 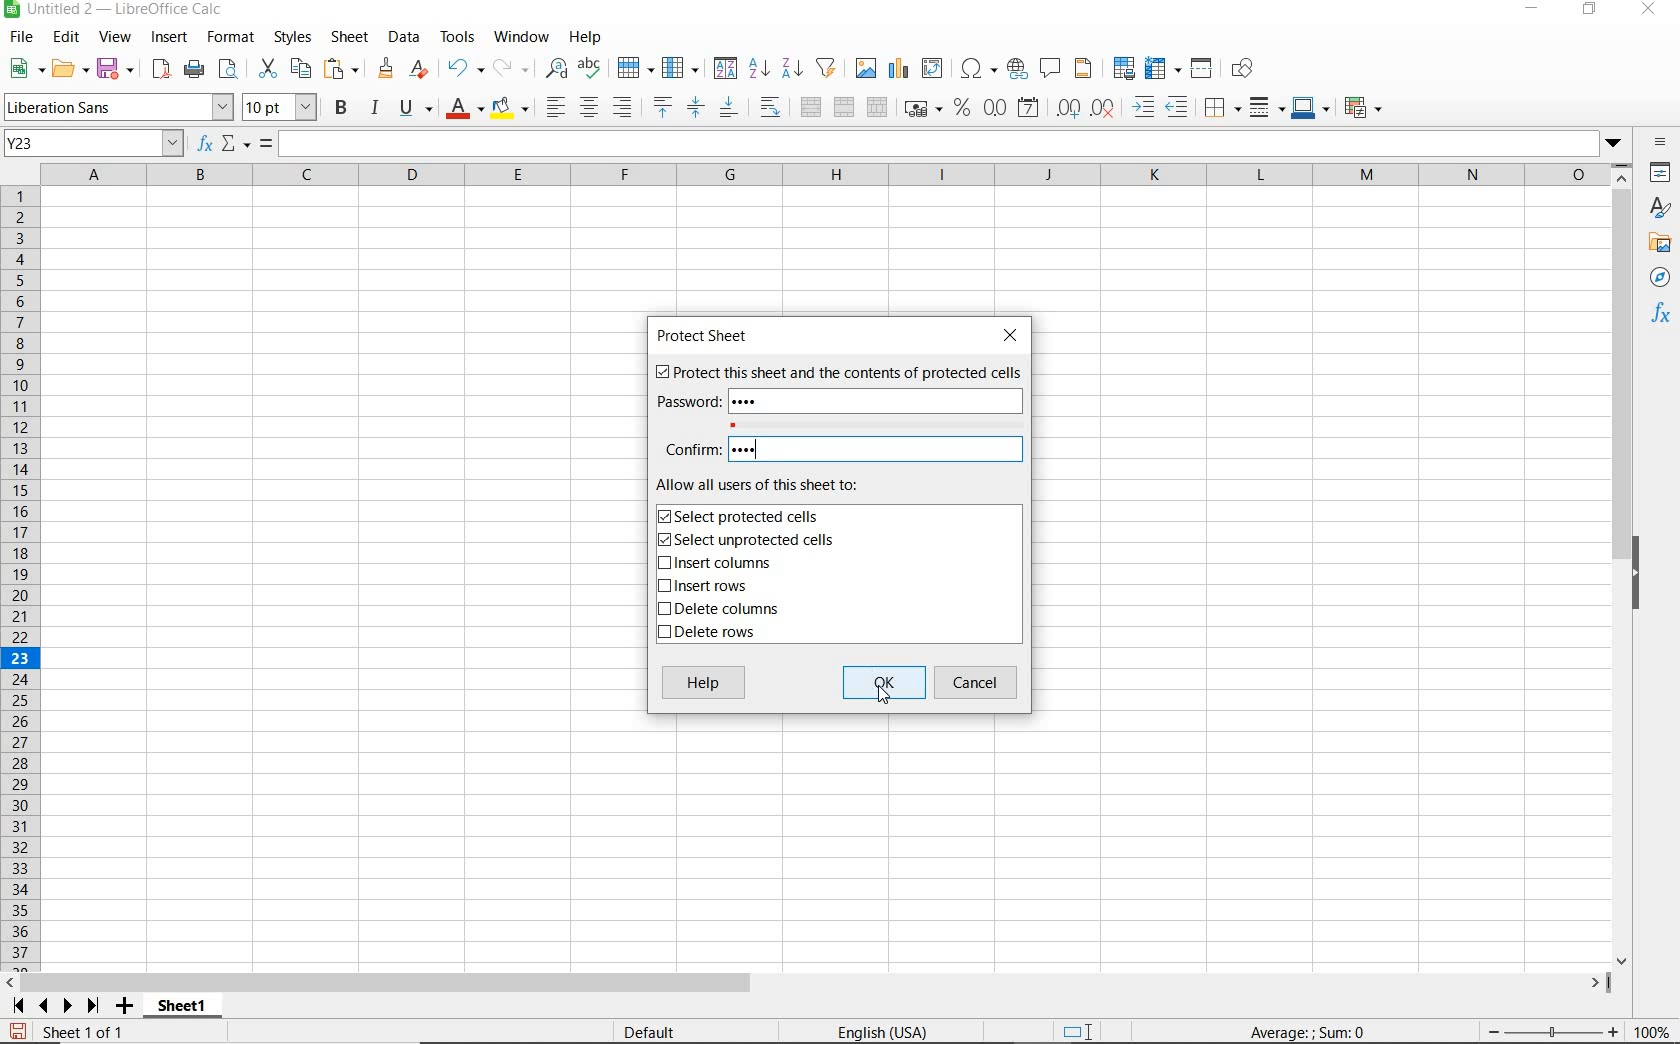 What do you see at coordinates (1662, 275) in the screenshot?
I see `navigator` at bounding box center [1662, 275].